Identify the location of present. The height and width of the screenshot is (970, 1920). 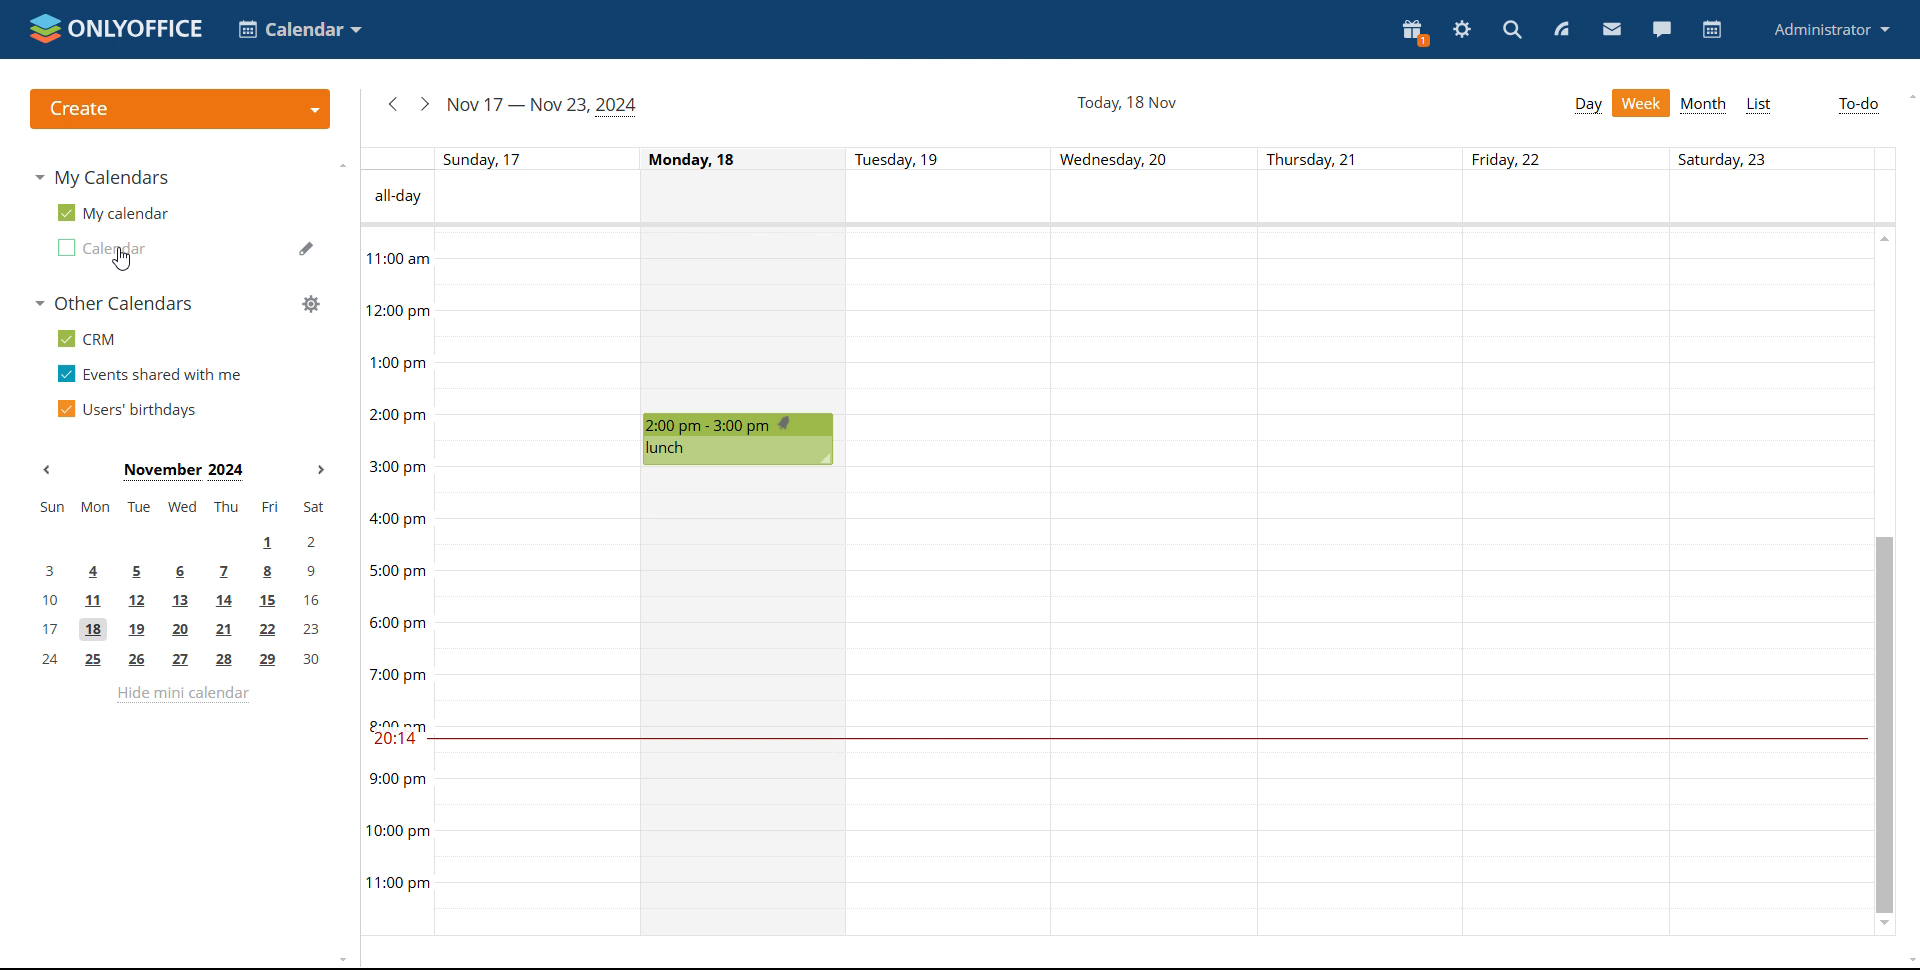
(1414, 34).